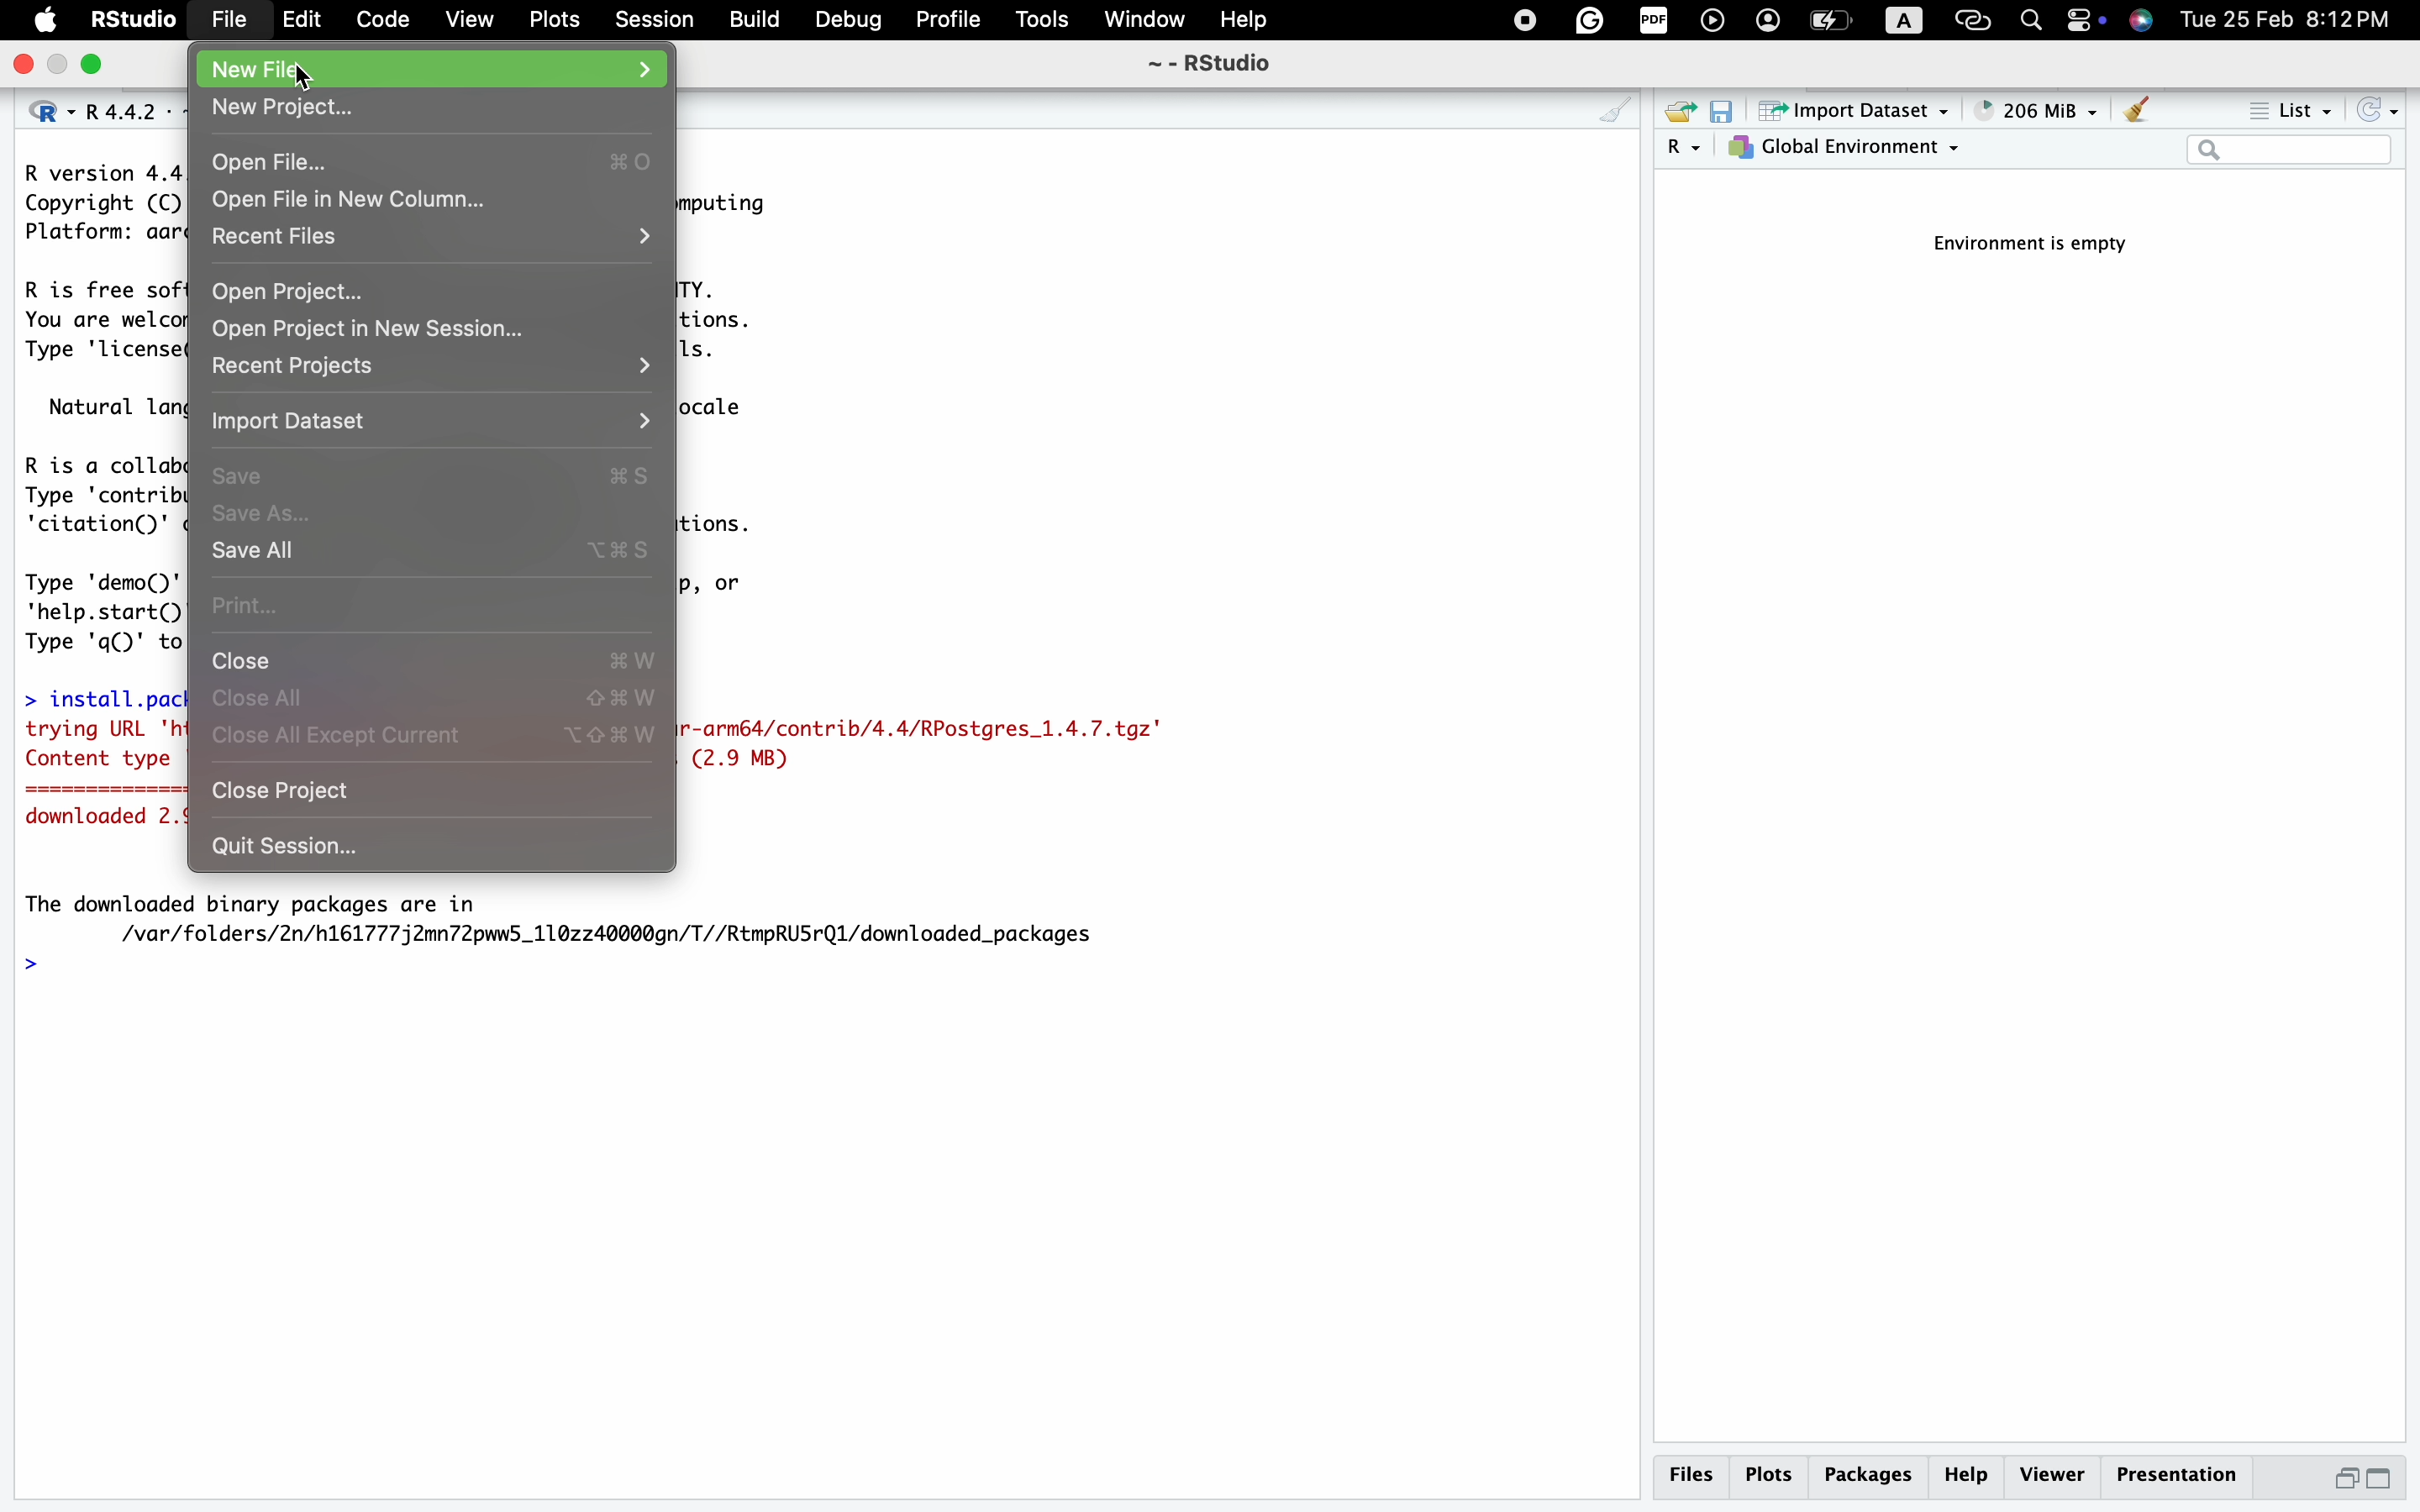 This screenshot has height=1512, width=2420. I want to click on ===================================, so click(93, 793).